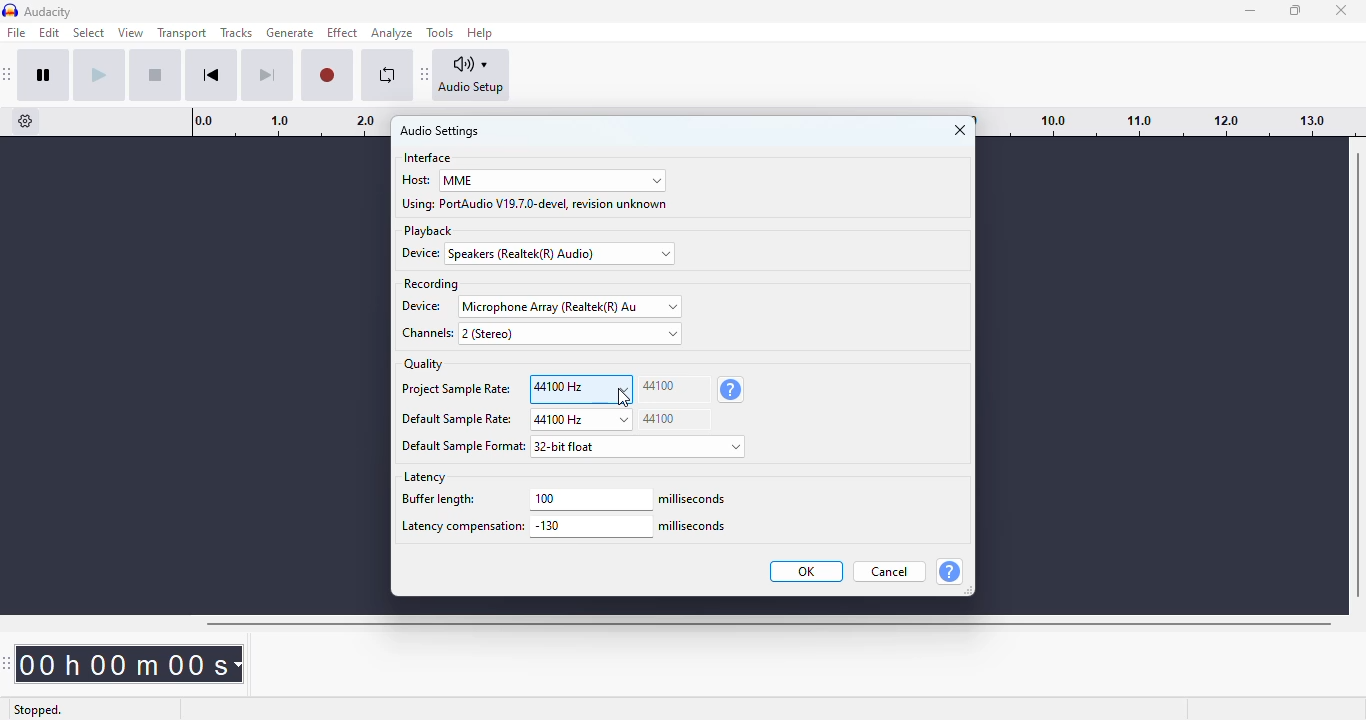 The image size is (1366, 720). Describe the element at coordinates (1295, 9) in the screenshot. I see `maximize` at that location.